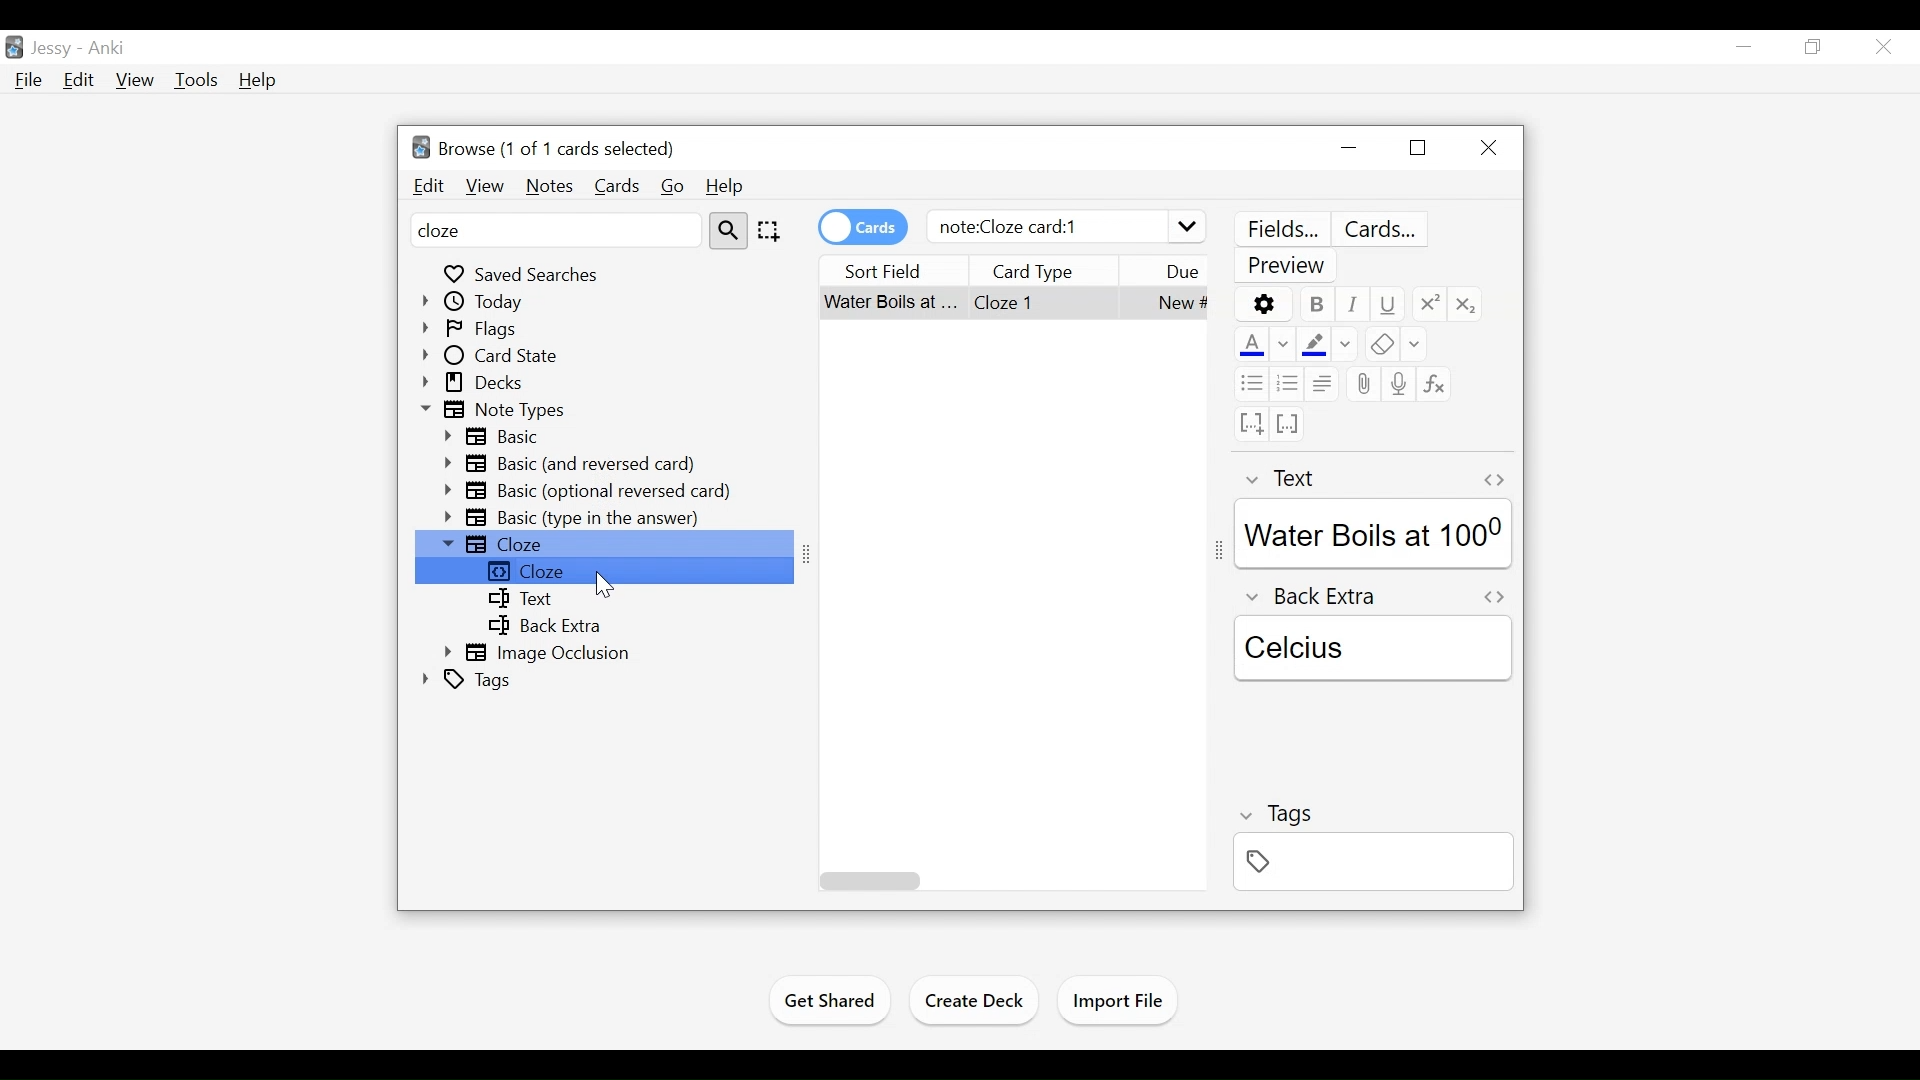  I want to click on Tags Field, so click(1373, 861).